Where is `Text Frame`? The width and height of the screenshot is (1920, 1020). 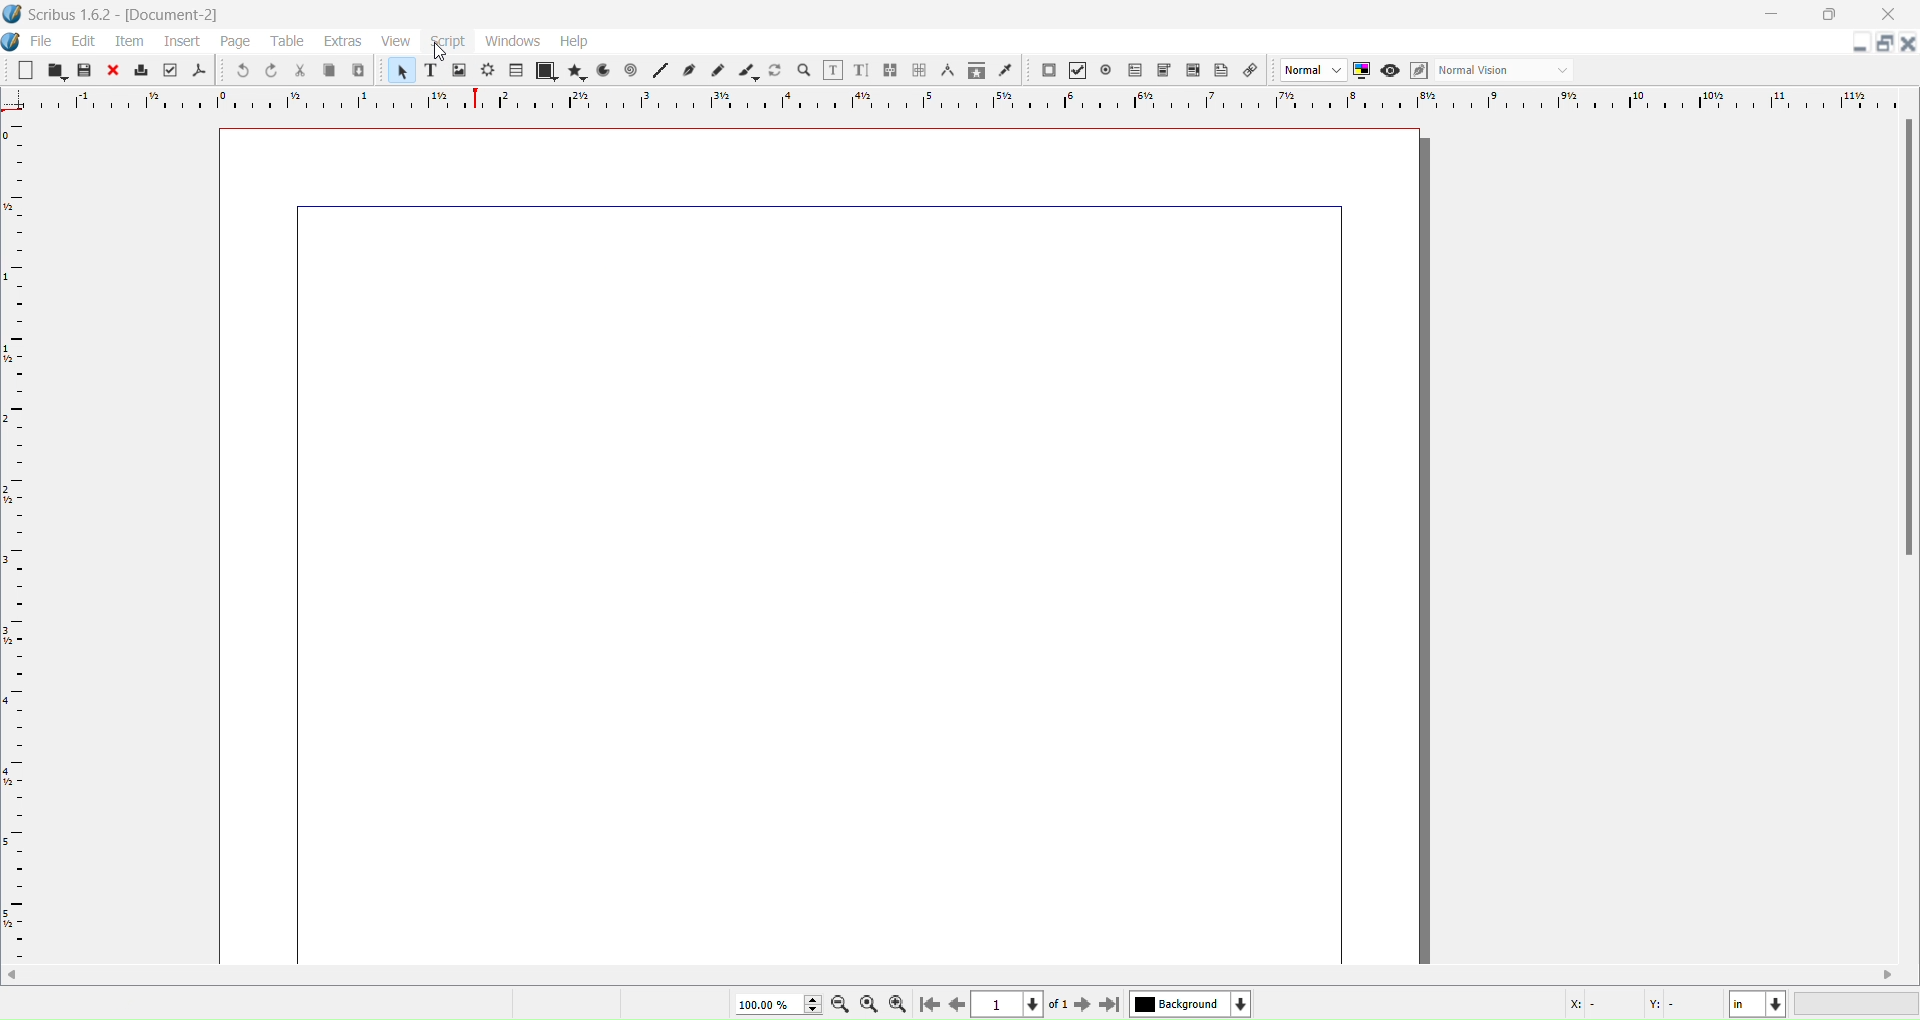 Text Frame is located at coordinates (428, 71).